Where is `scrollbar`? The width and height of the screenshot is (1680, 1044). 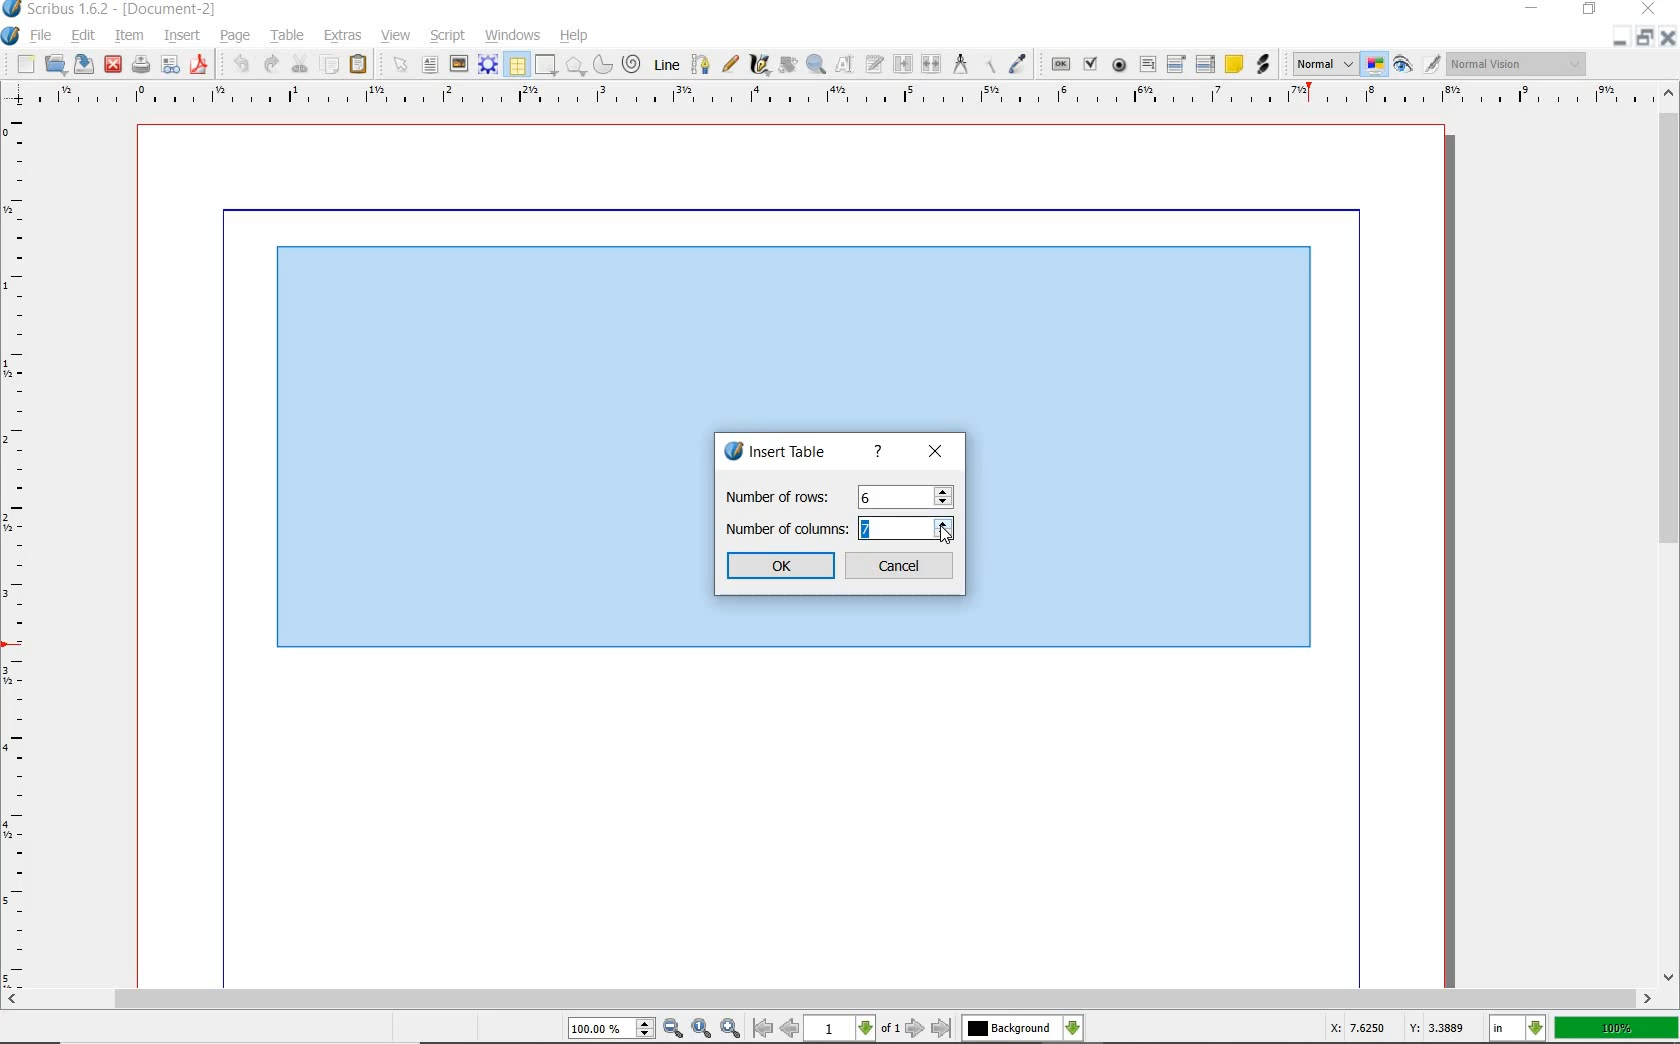
scrollbar is located at coordinates (1666, 547).